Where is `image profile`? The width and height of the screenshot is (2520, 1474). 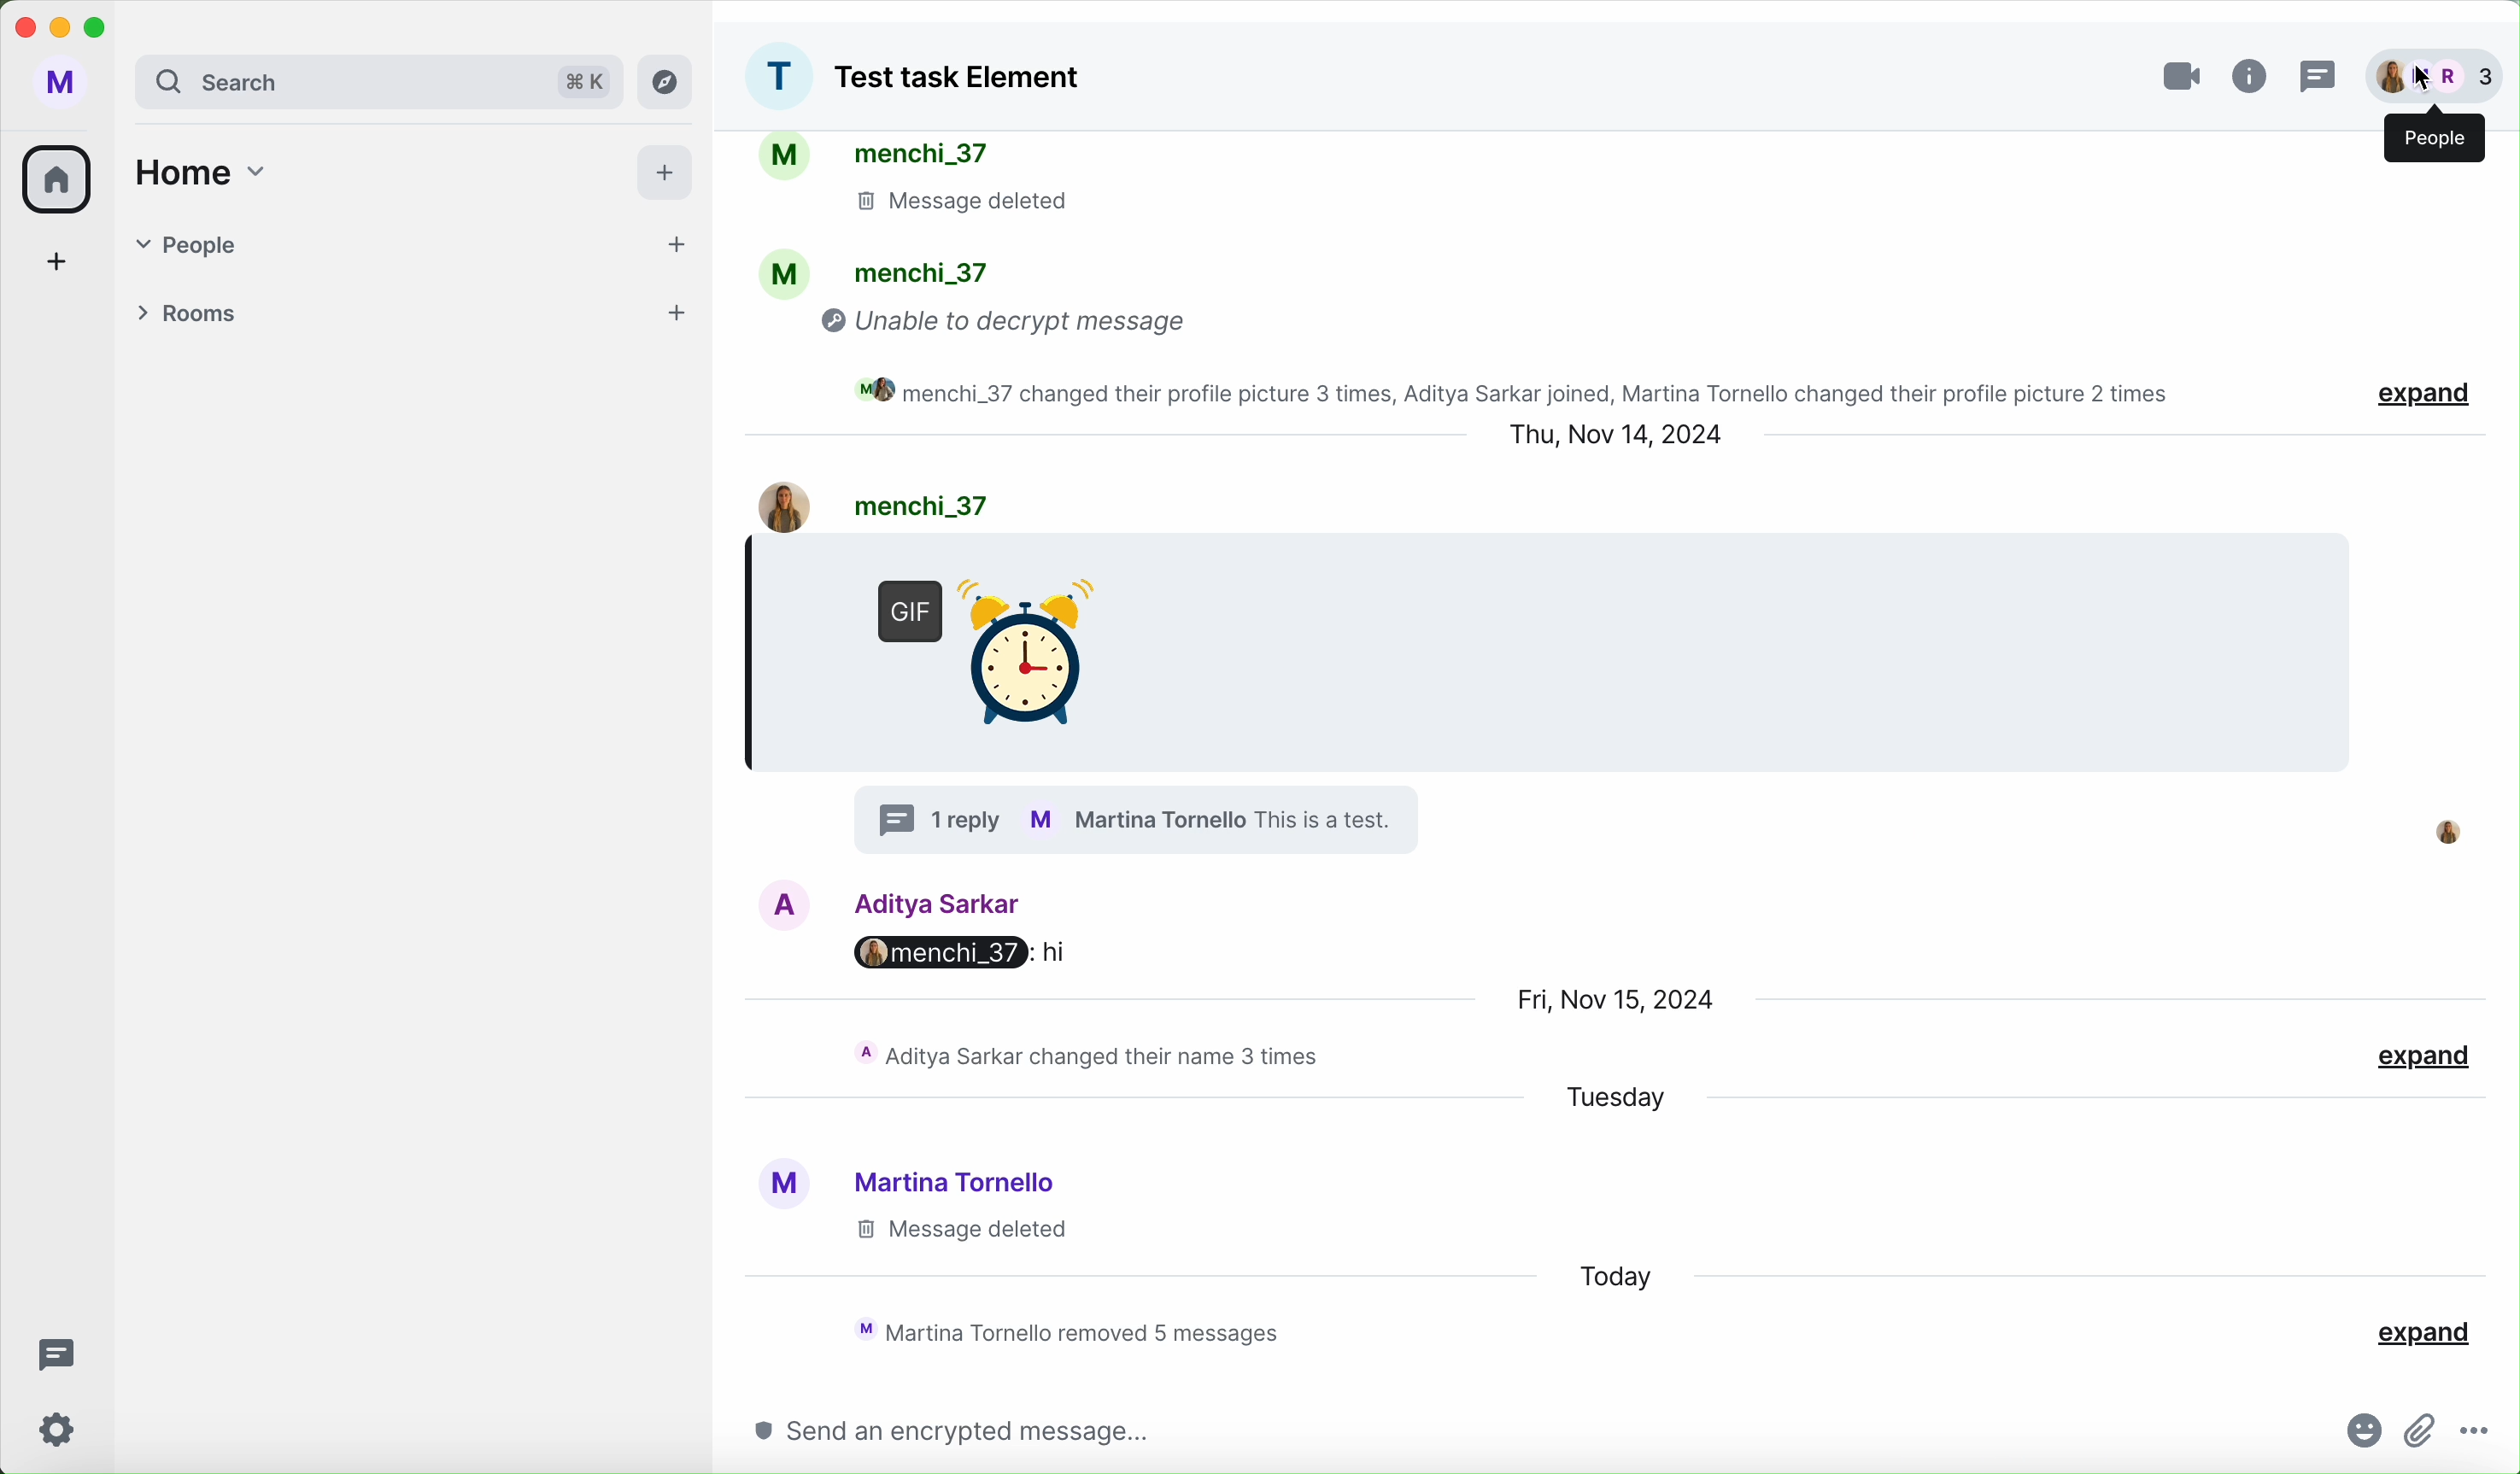
image profile is located at coordinates (786, 903).